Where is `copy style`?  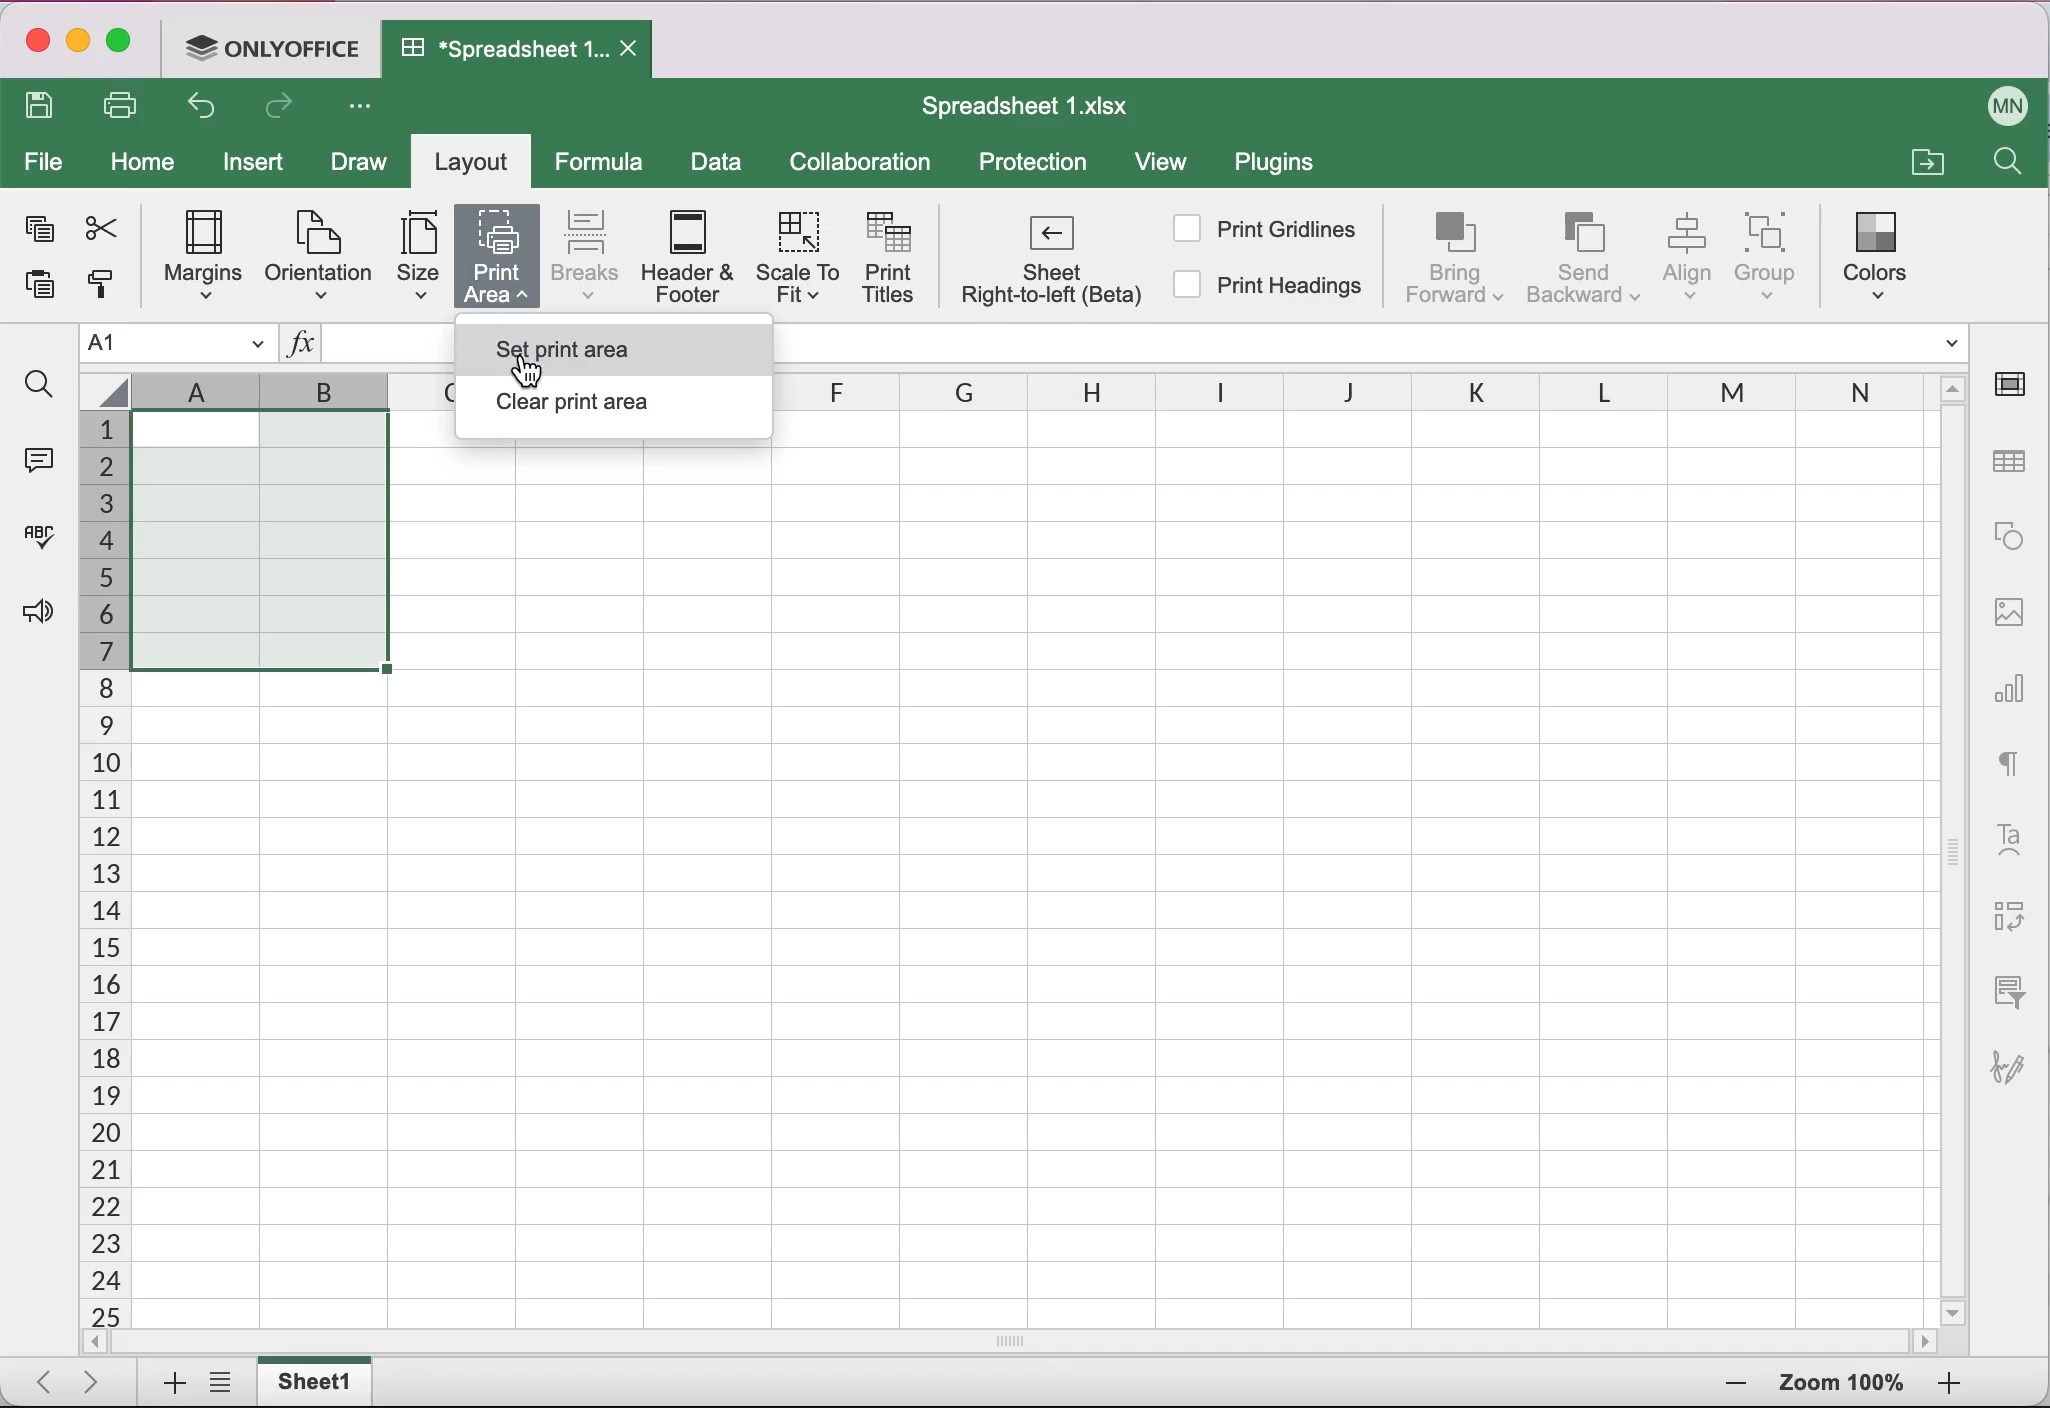
copy style is located at coordinates (99, 291).